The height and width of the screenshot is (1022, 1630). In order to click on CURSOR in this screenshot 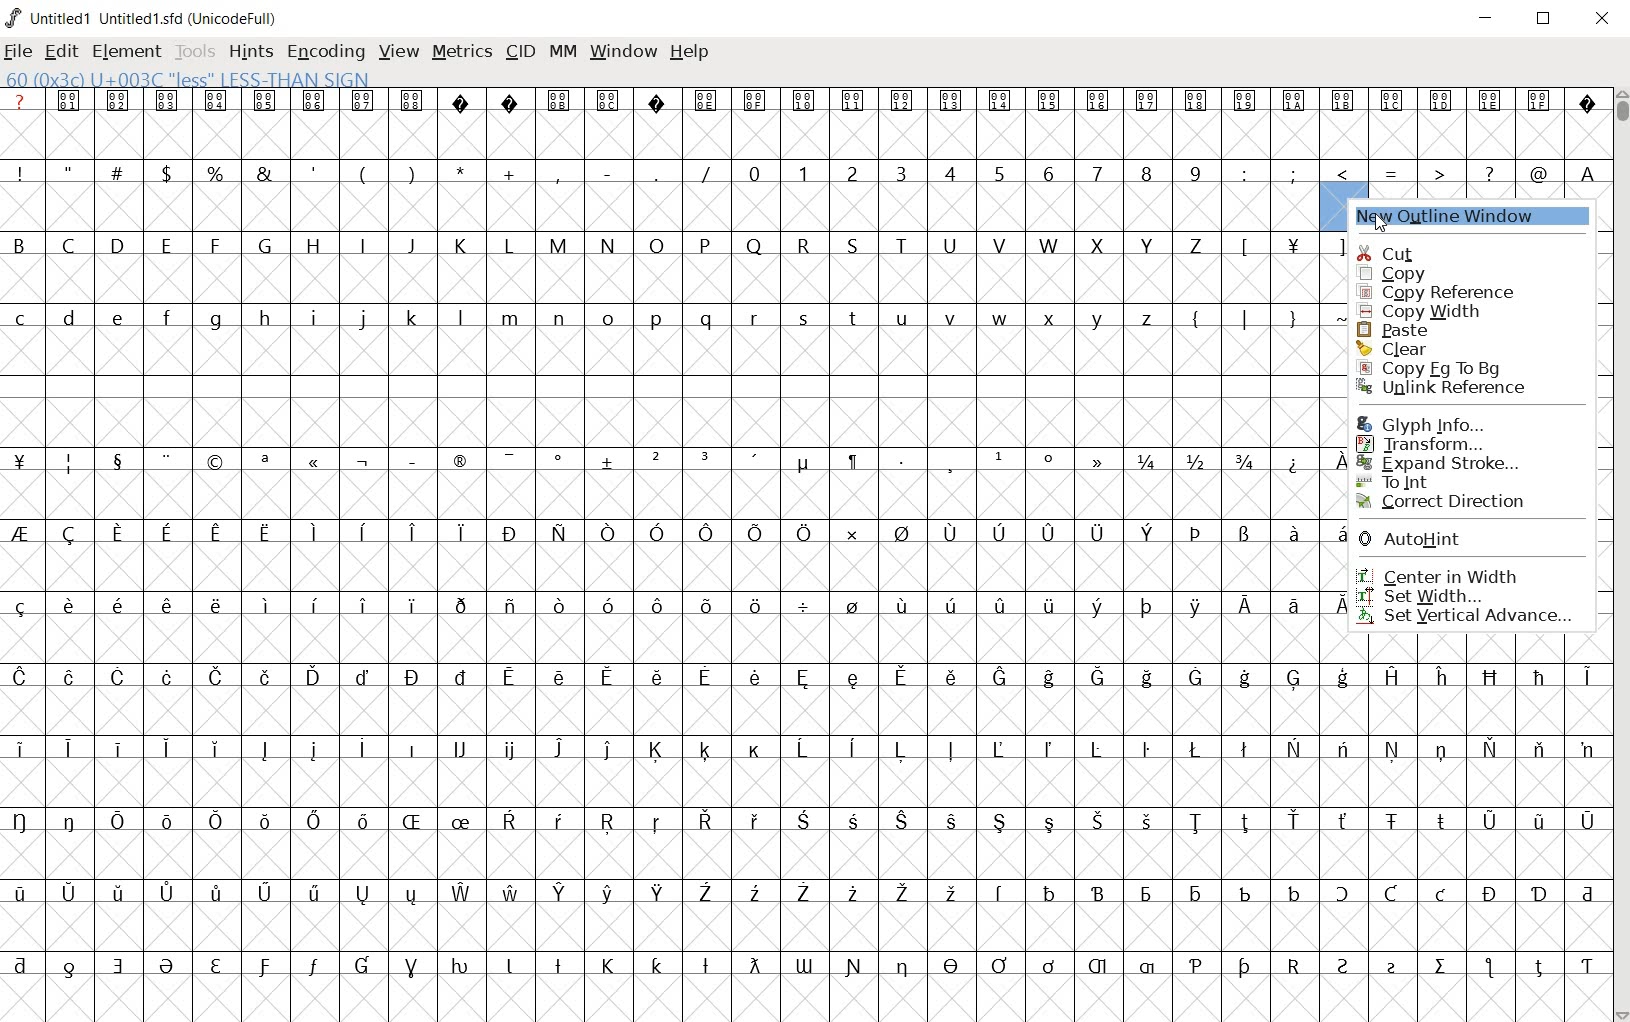, I will do `click(1379, 219)`.